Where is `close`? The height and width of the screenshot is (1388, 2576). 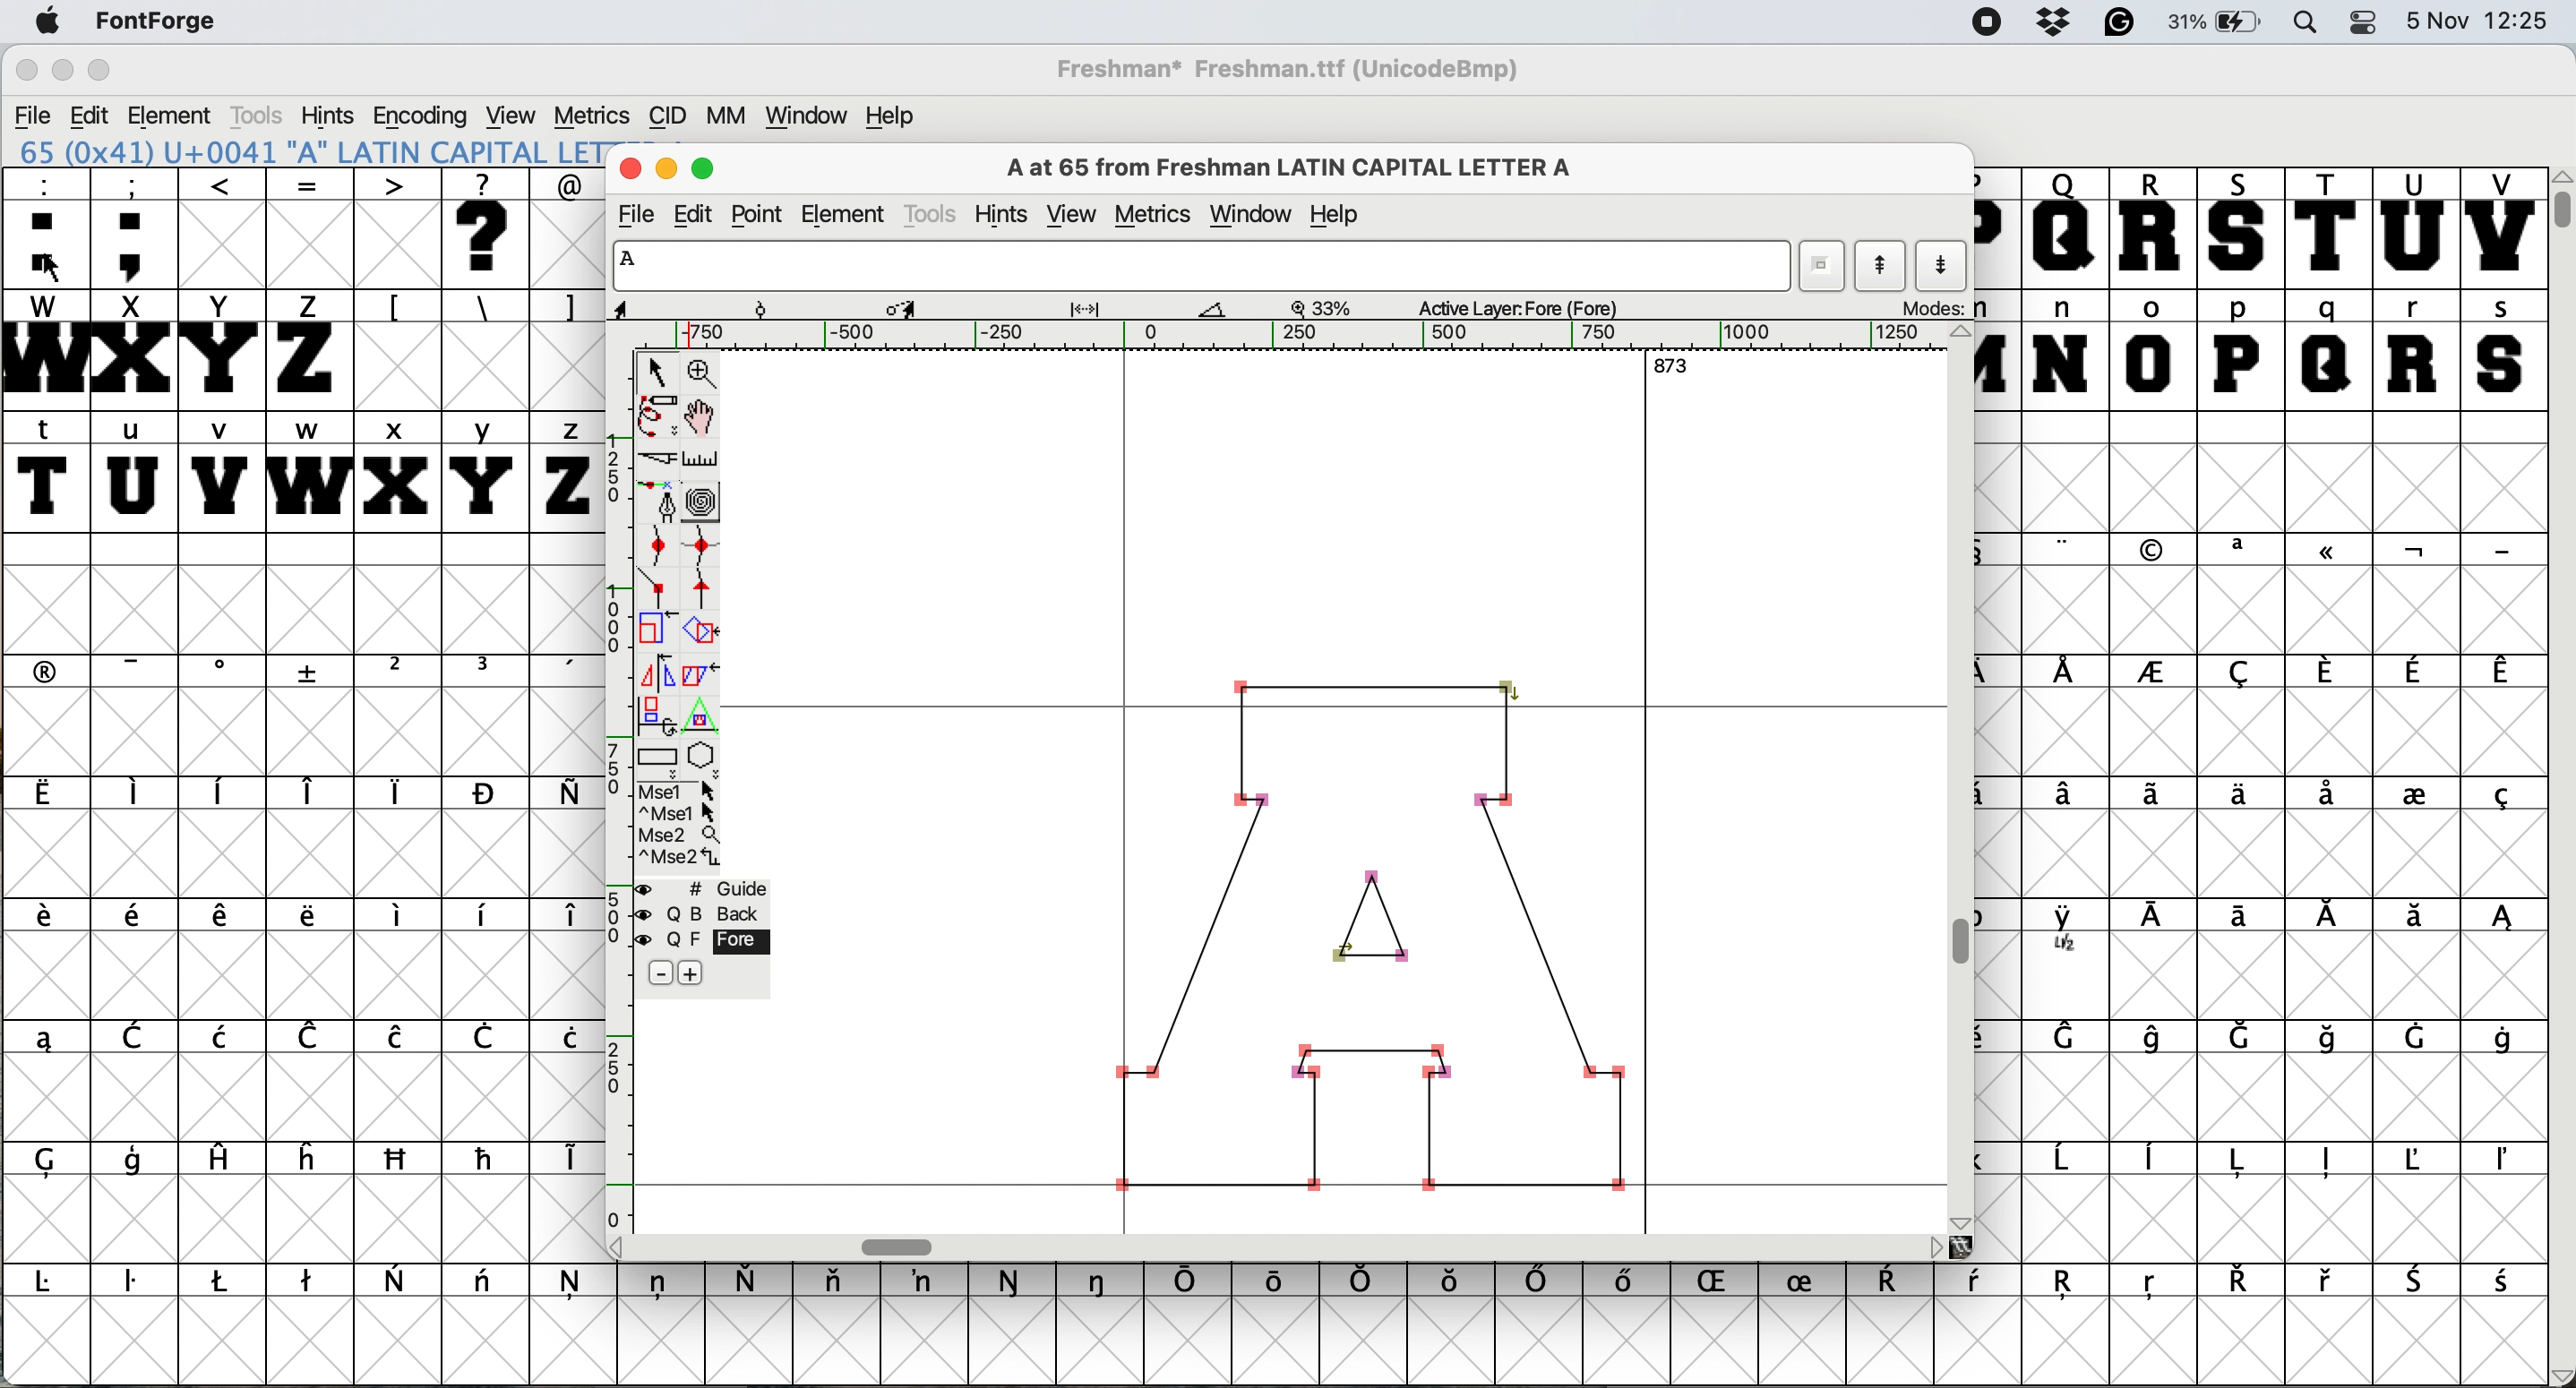 close is located at coordinates (628, 172).